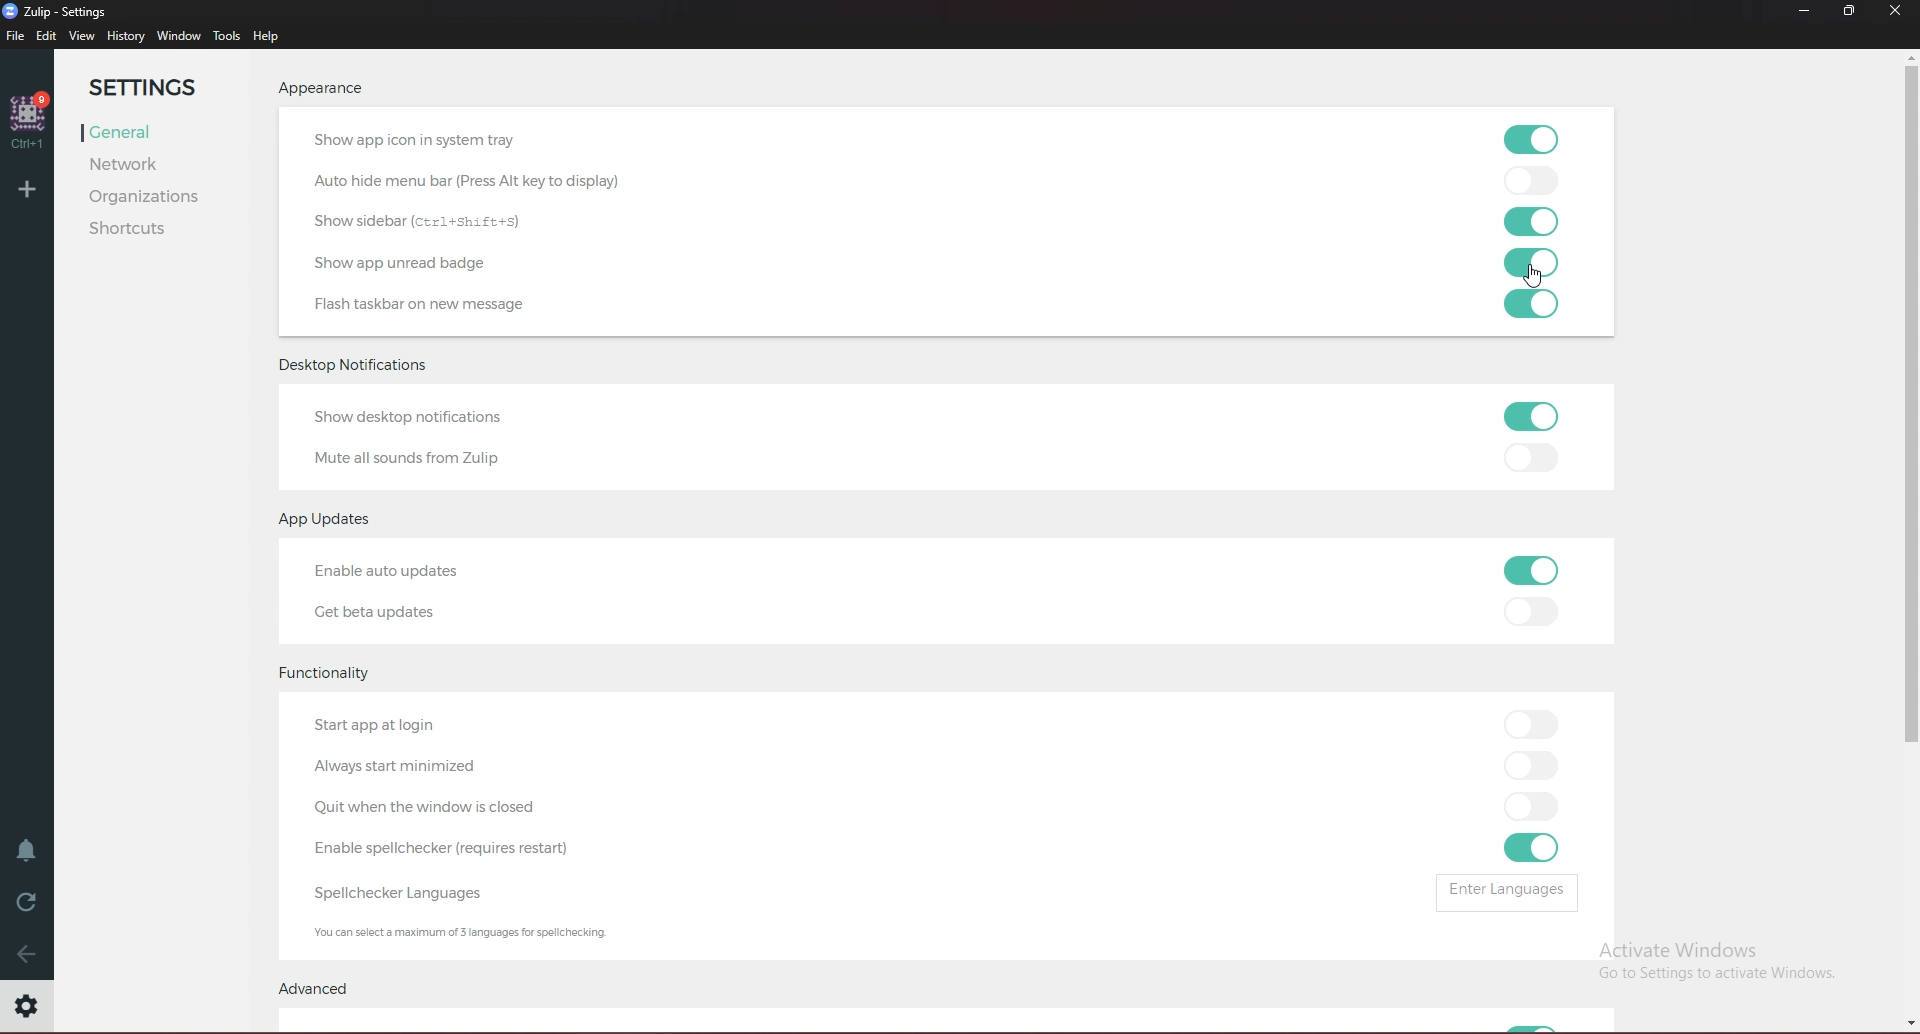 The image size is (1920, 1034). I want to click on History, so click(126, 36).